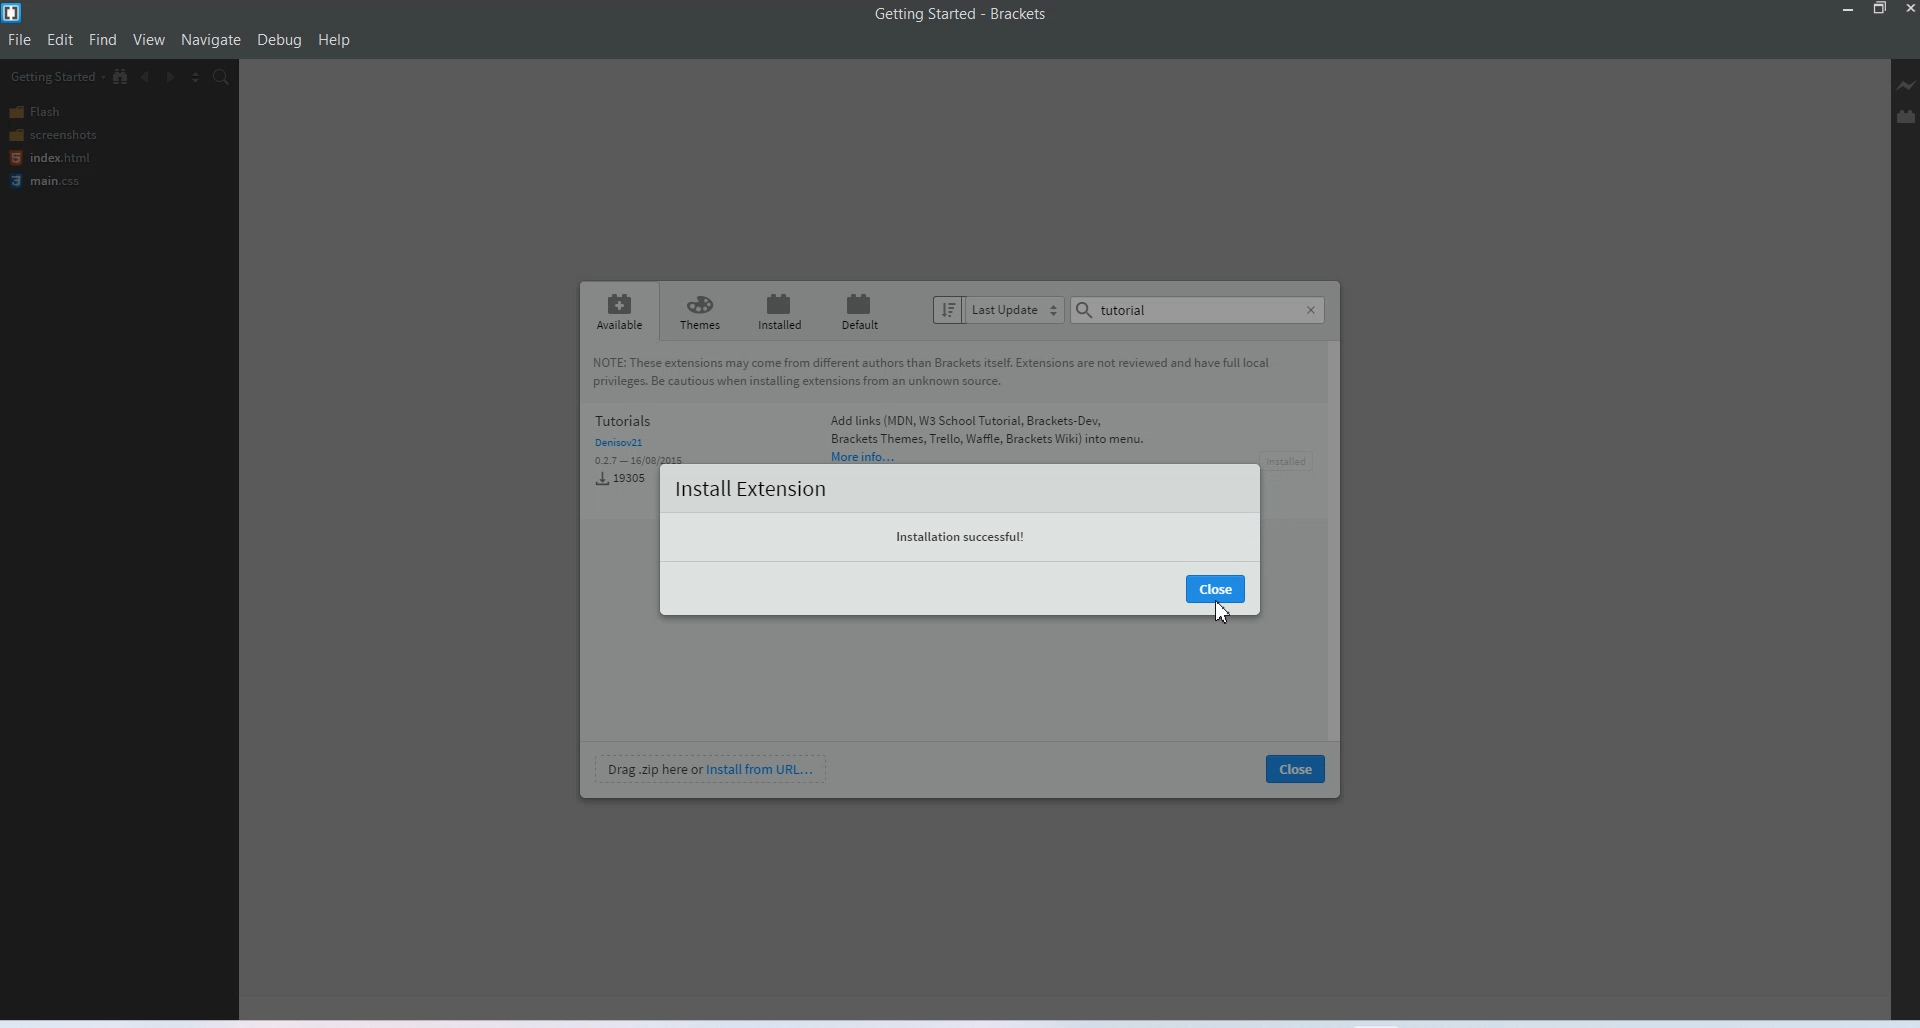 This screenshot has height=1028, width=1920. I want to click on Find in files, so click(222, 78).